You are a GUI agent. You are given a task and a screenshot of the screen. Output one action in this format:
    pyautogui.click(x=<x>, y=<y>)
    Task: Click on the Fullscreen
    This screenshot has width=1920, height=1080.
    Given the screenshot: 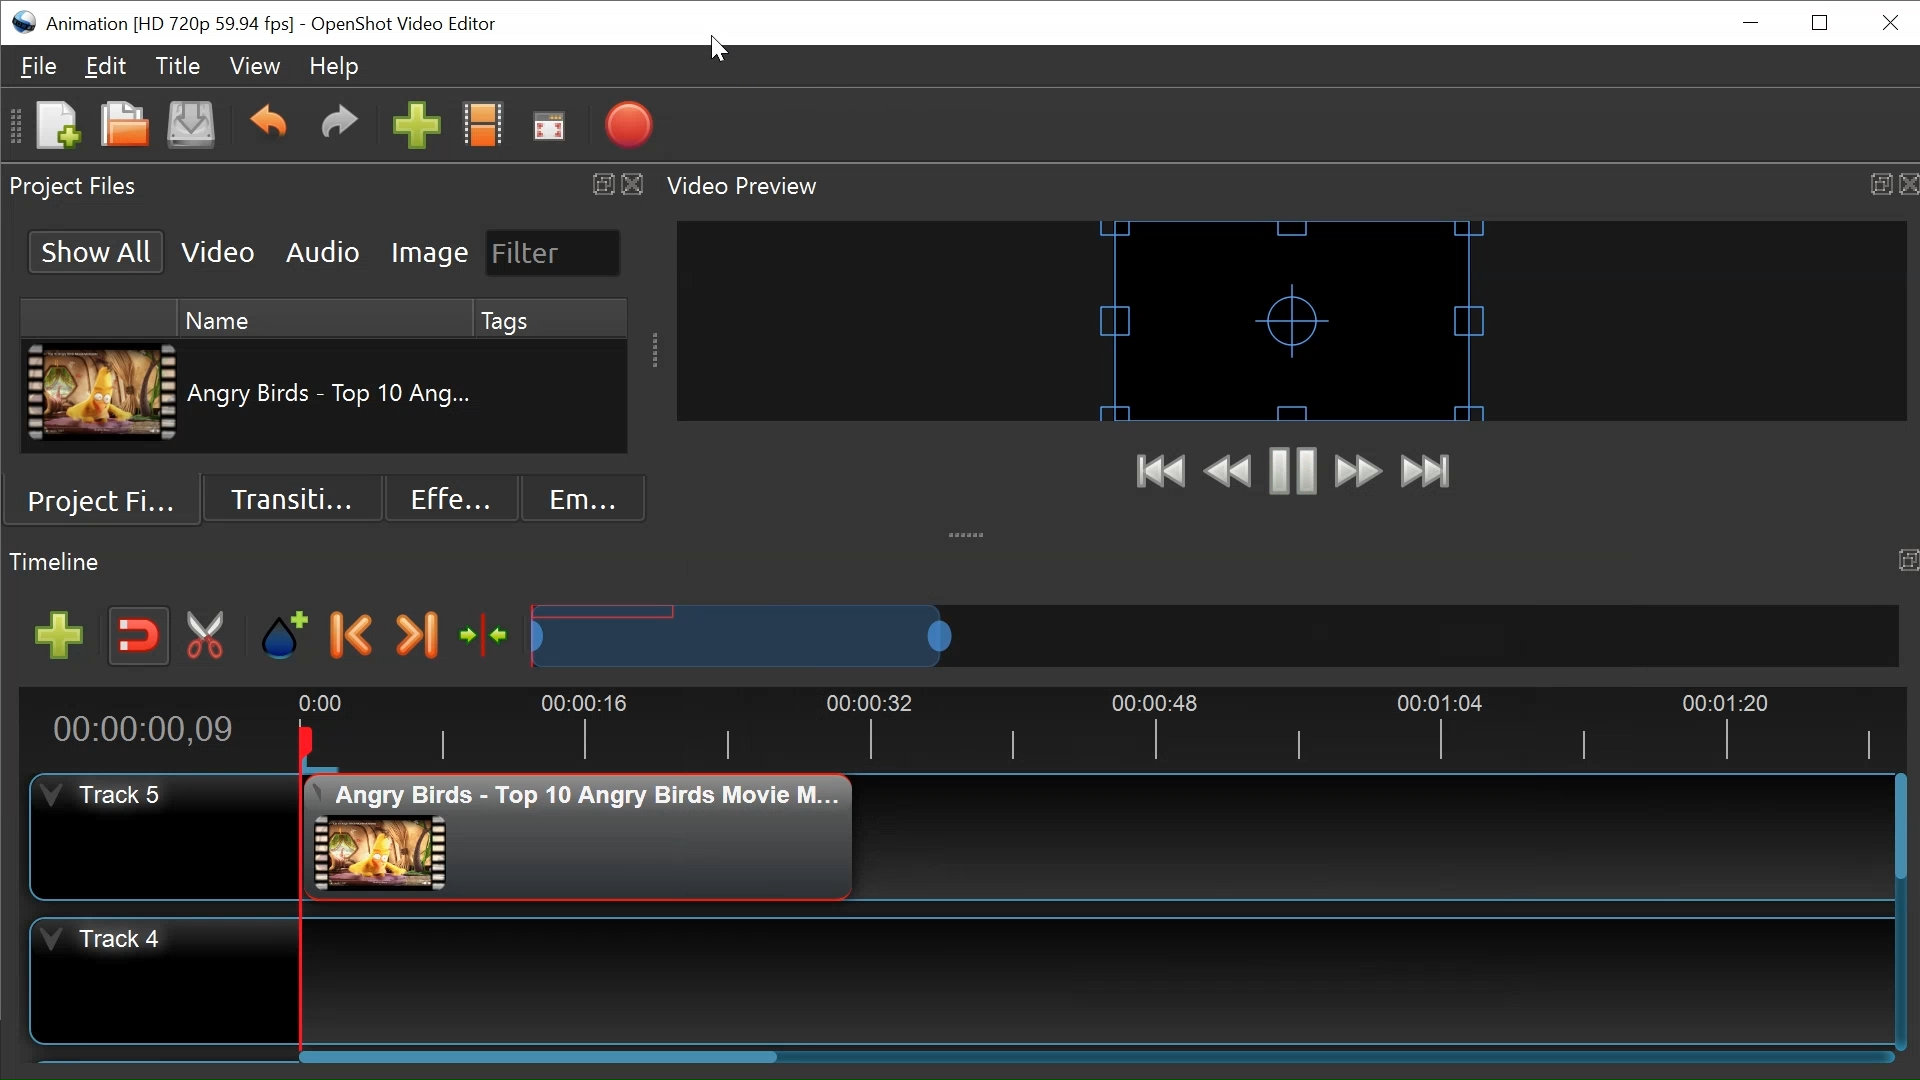 What is the action you would take?
    pyautogui.click(x=548, y=124)
    